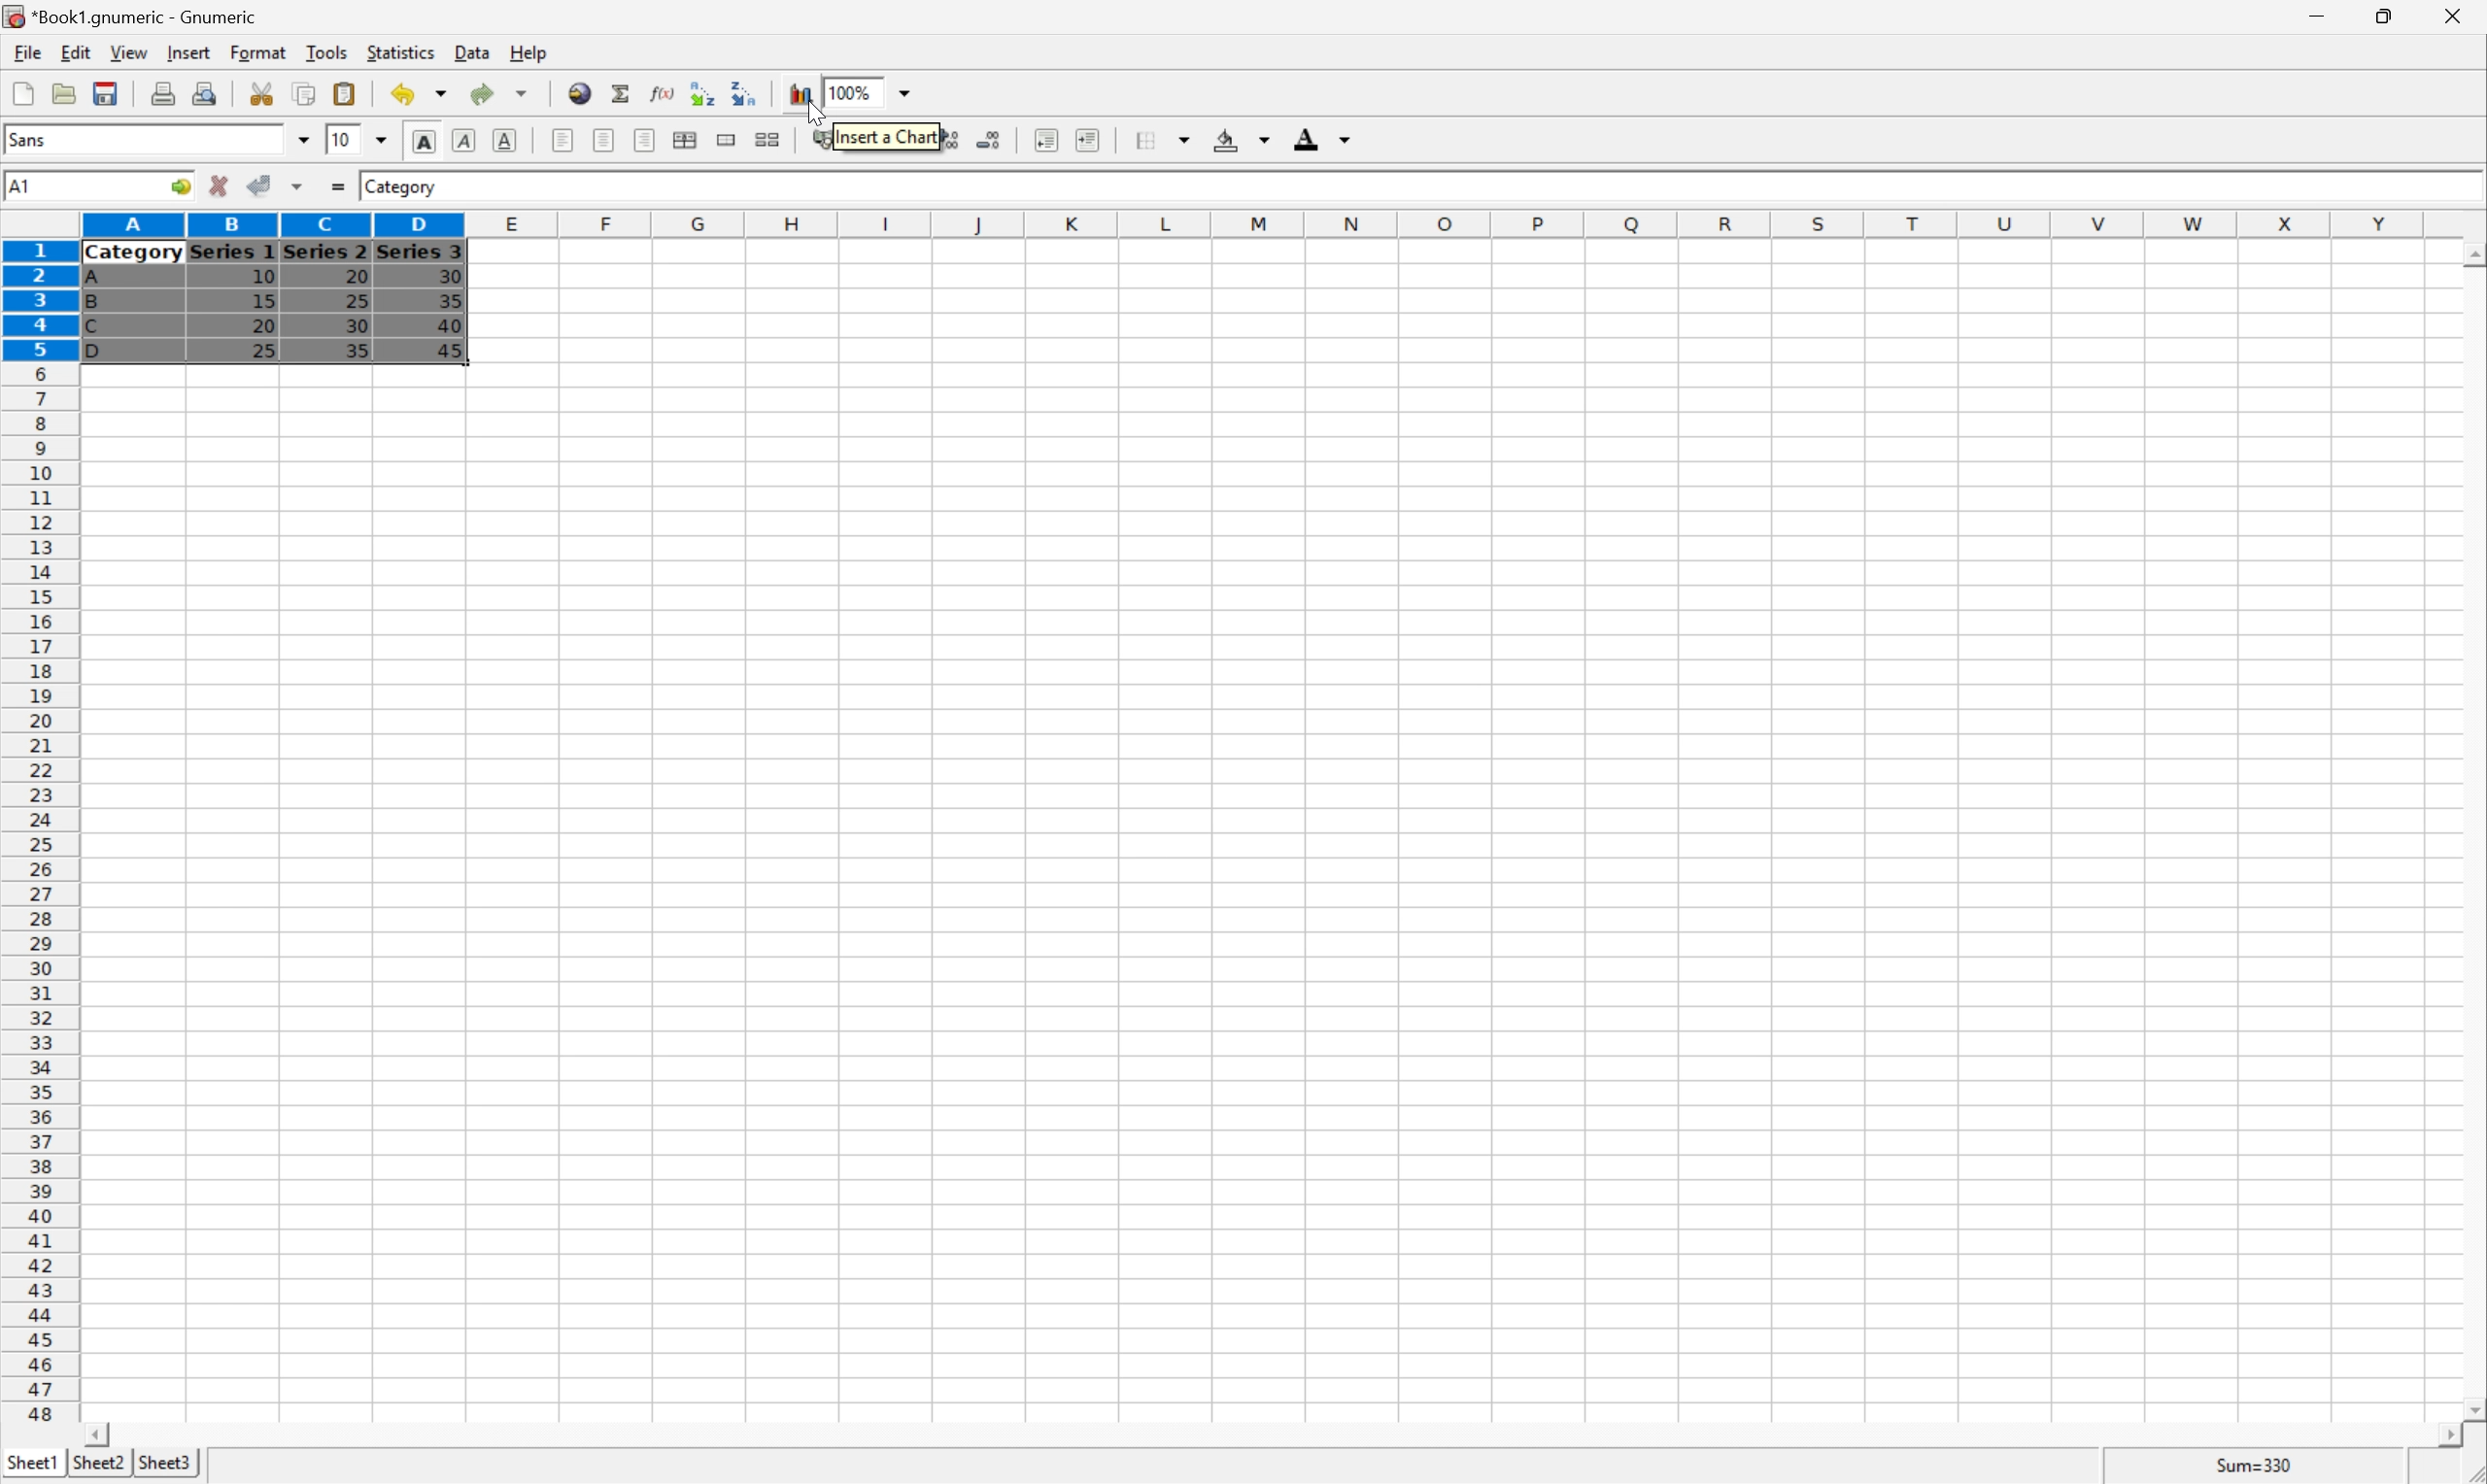 The height and width of the screenshot is (1484, 2487). I want to click on Drop Down, so click(381, 141).